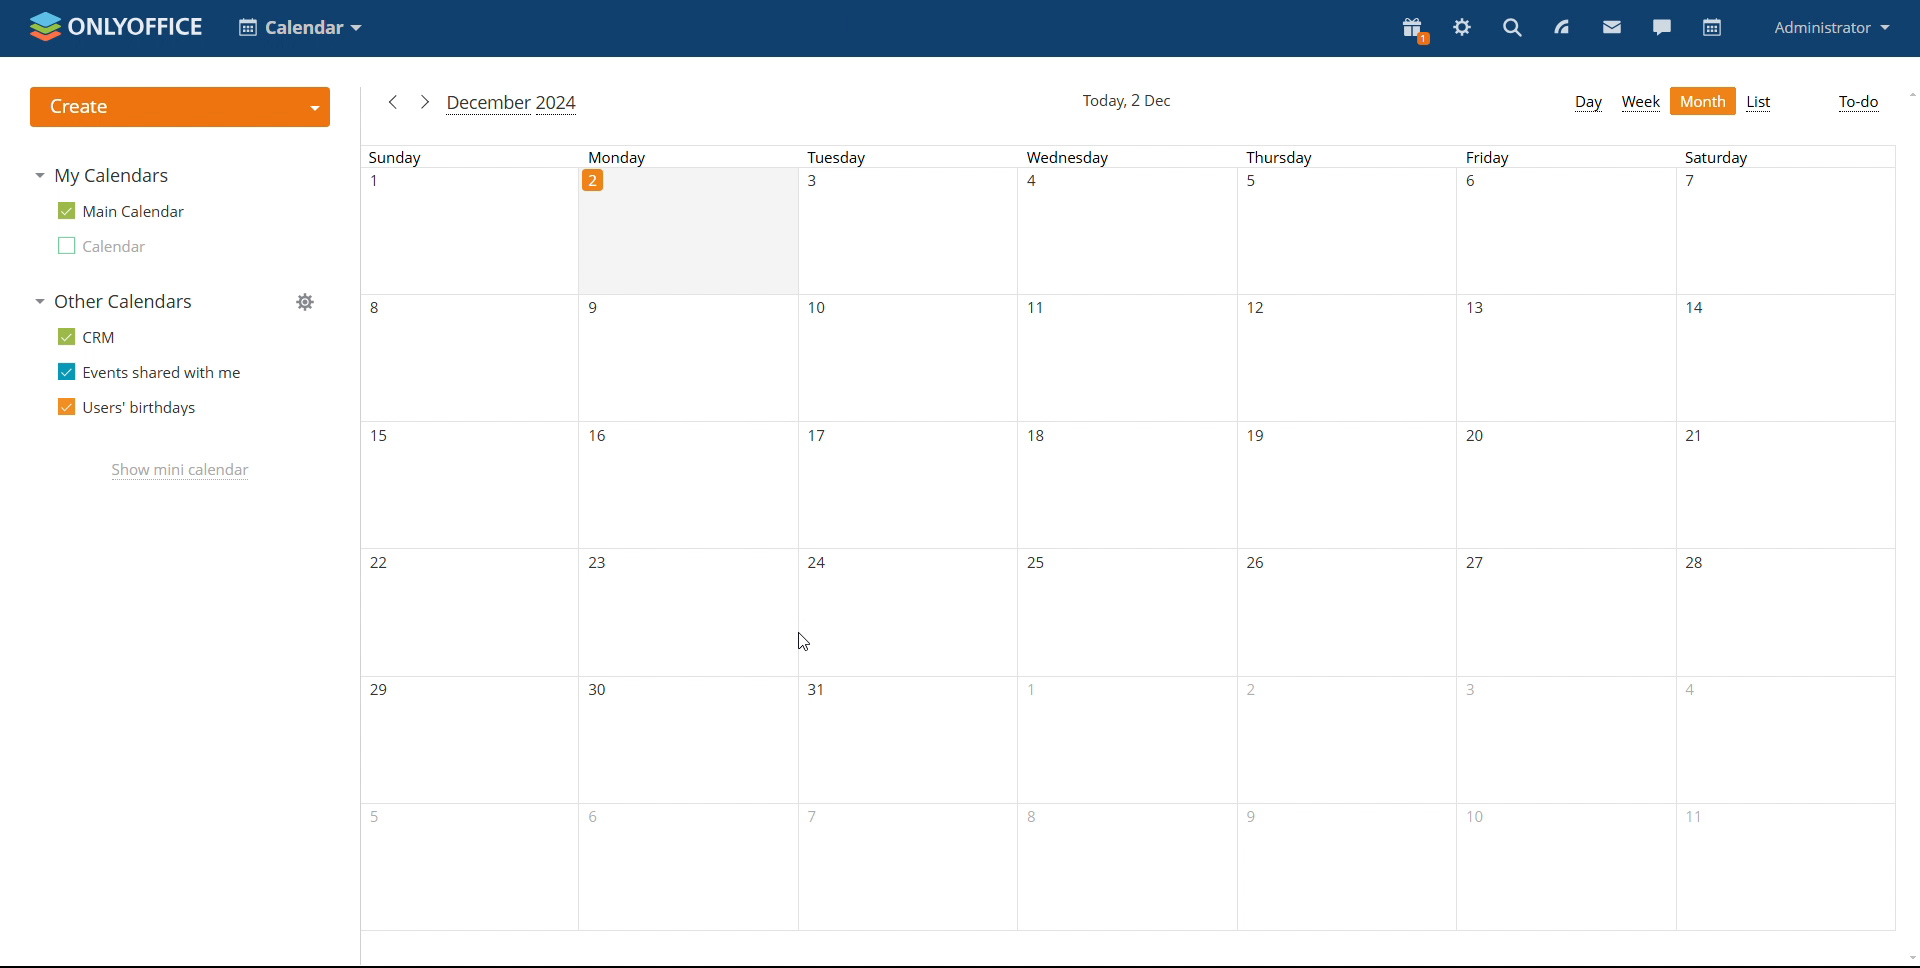 The height and width of the screenshot is (968, 1920). Describe the element at coordinates (89, 335) in the screenshot. I see `crm` at that location.